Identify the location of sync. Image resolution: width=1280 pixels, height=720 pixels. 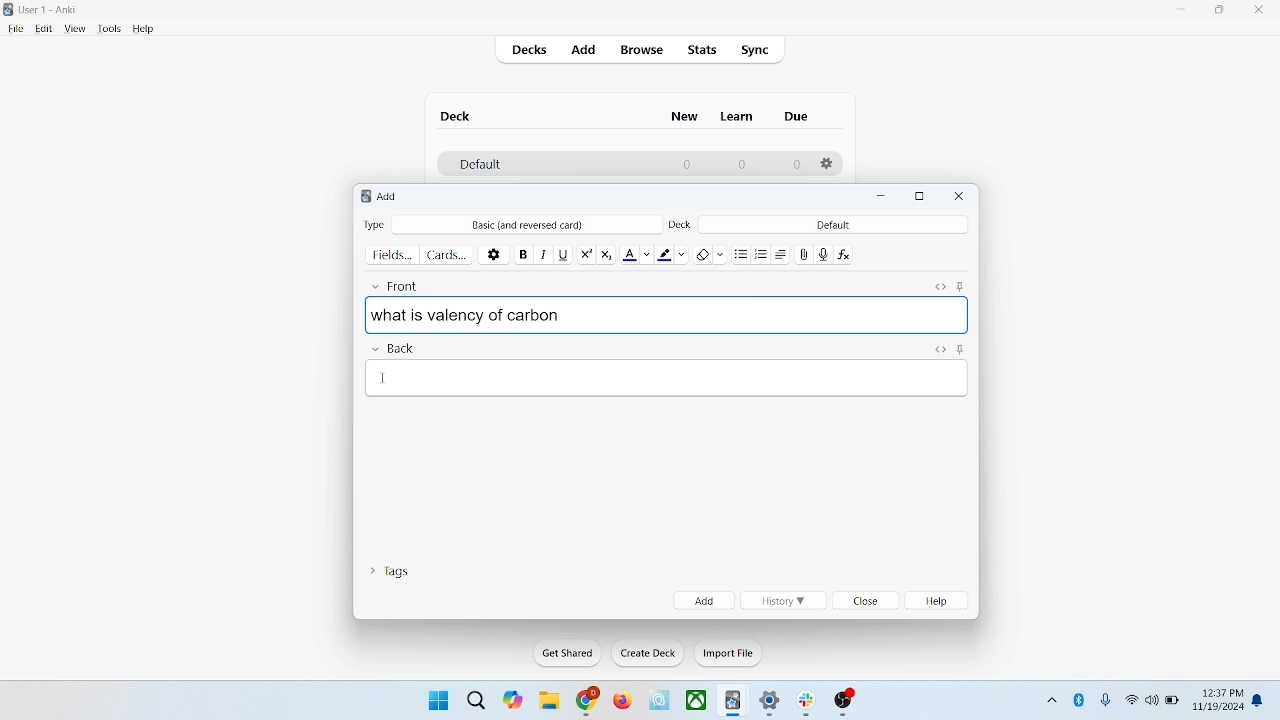
(756, 51).